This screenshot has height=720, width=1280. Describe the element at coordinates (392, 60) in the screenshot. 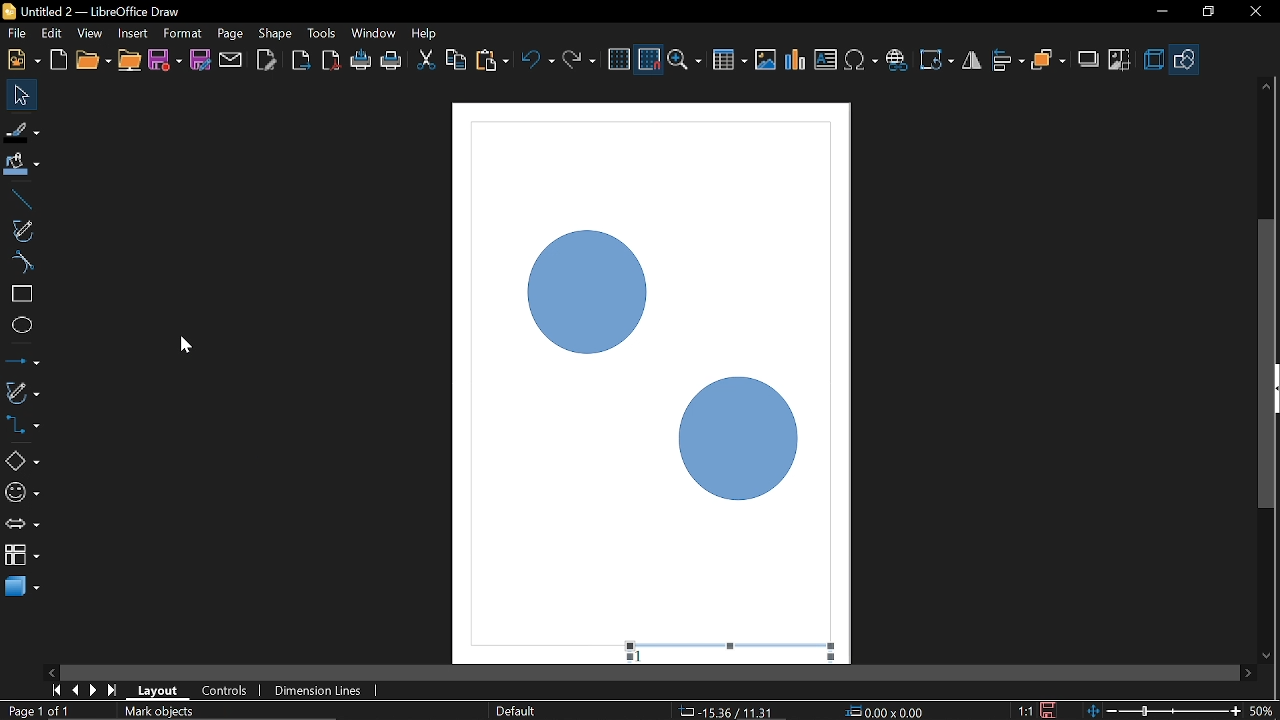

I see `print directly` at that location.